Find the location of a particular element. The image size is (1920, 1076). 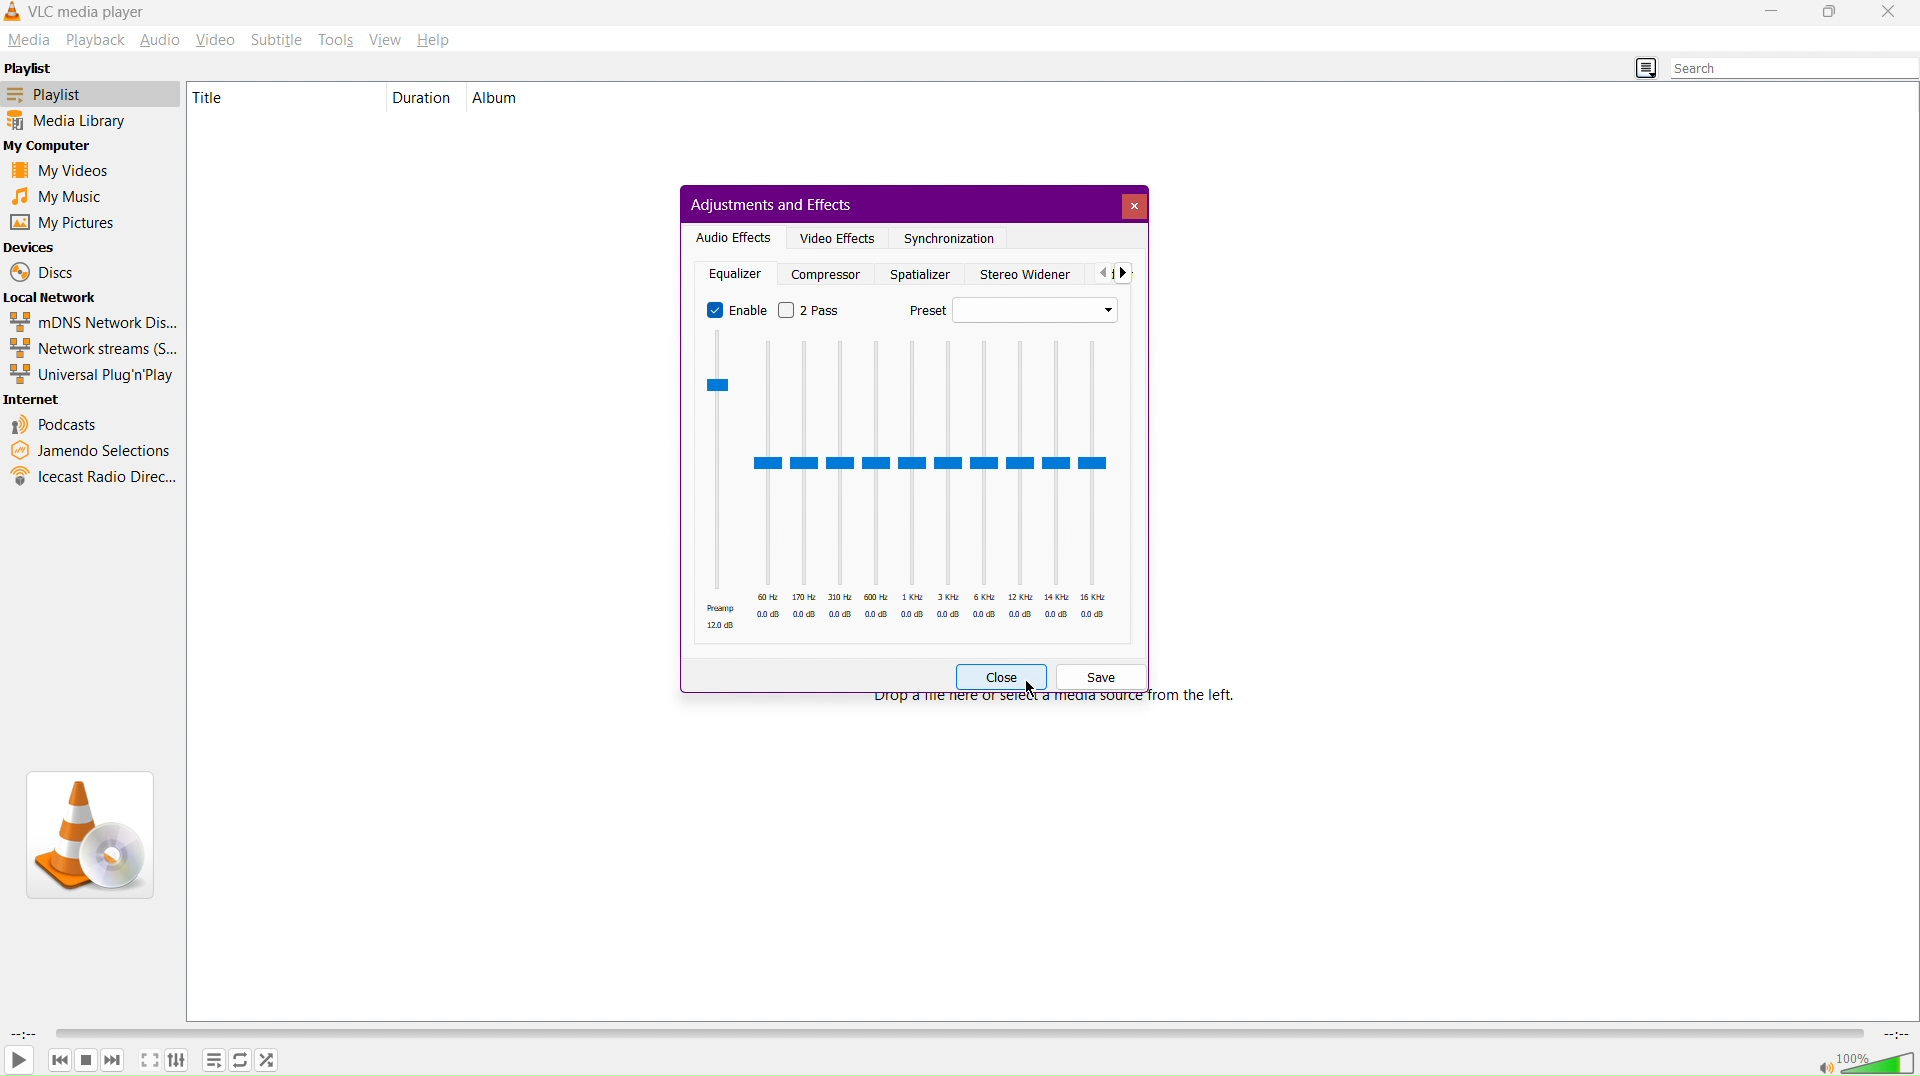

60 Hz is located at coordinates (764, 479).